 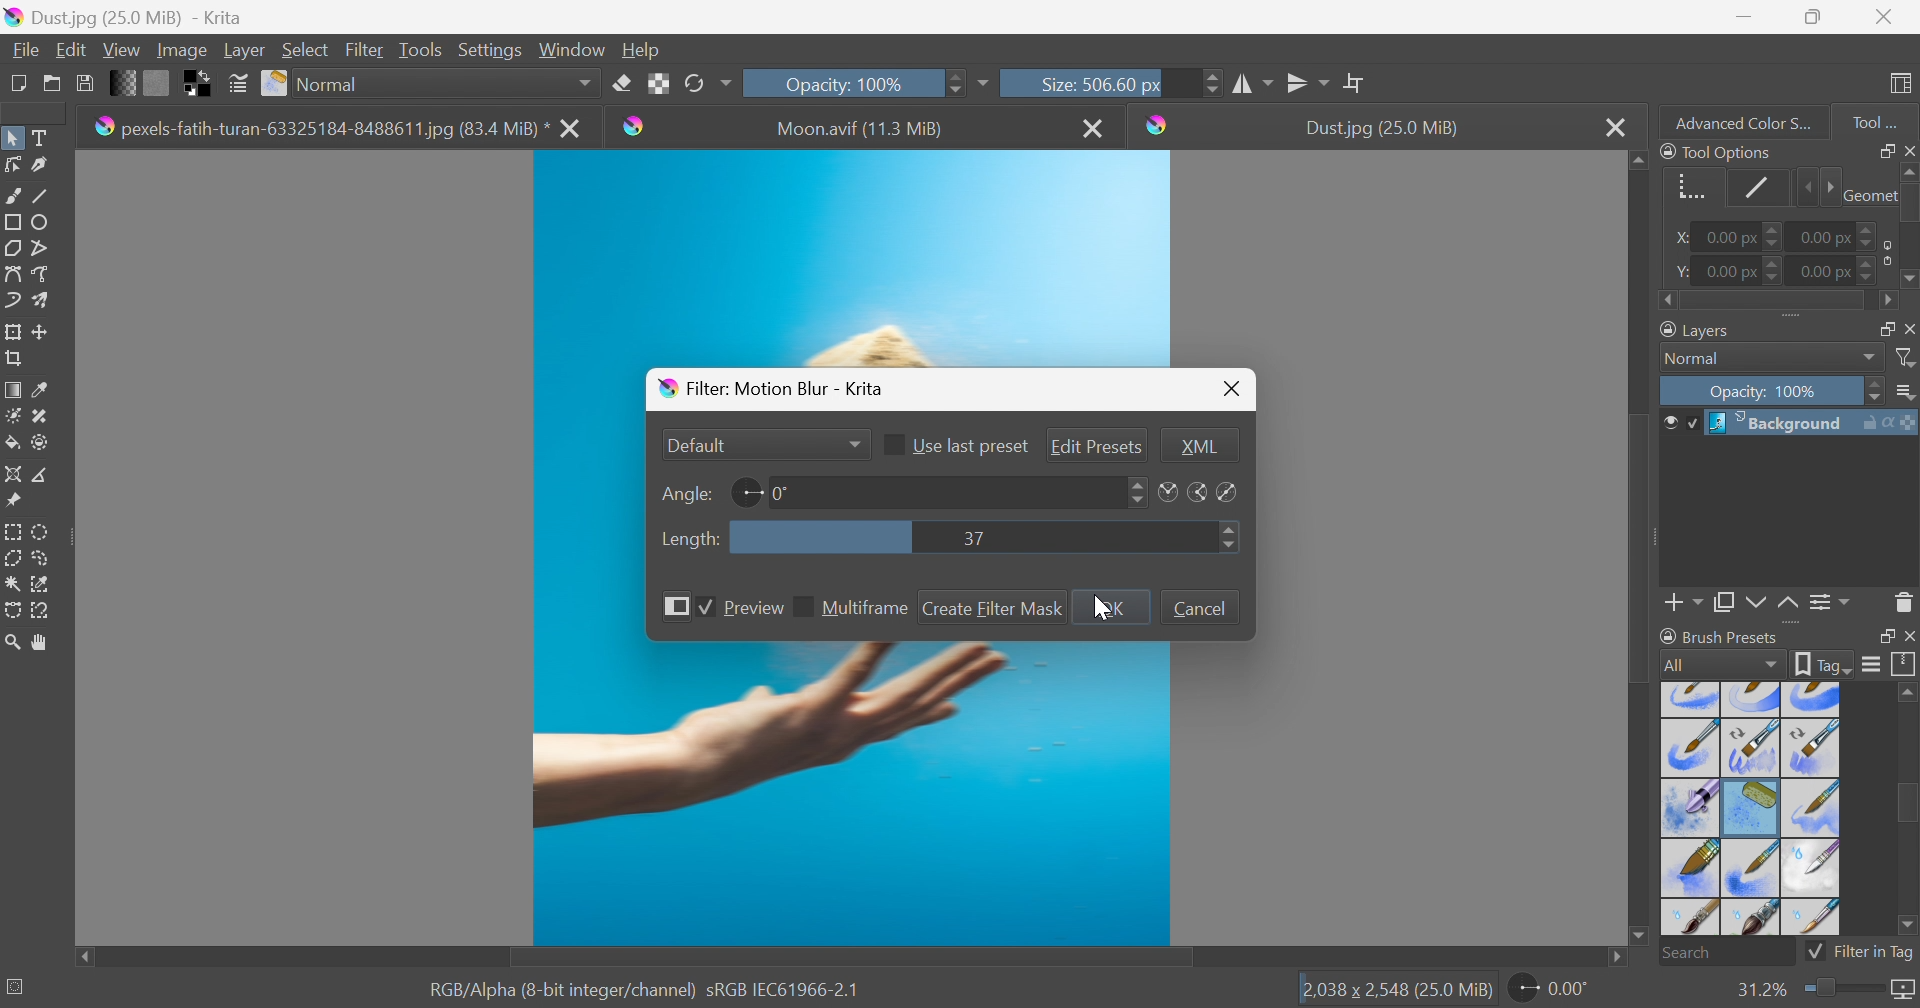 What do you see at coordinates (447, 83) in the screenshot?
I see `Normal` at bounding box center [447, 83].